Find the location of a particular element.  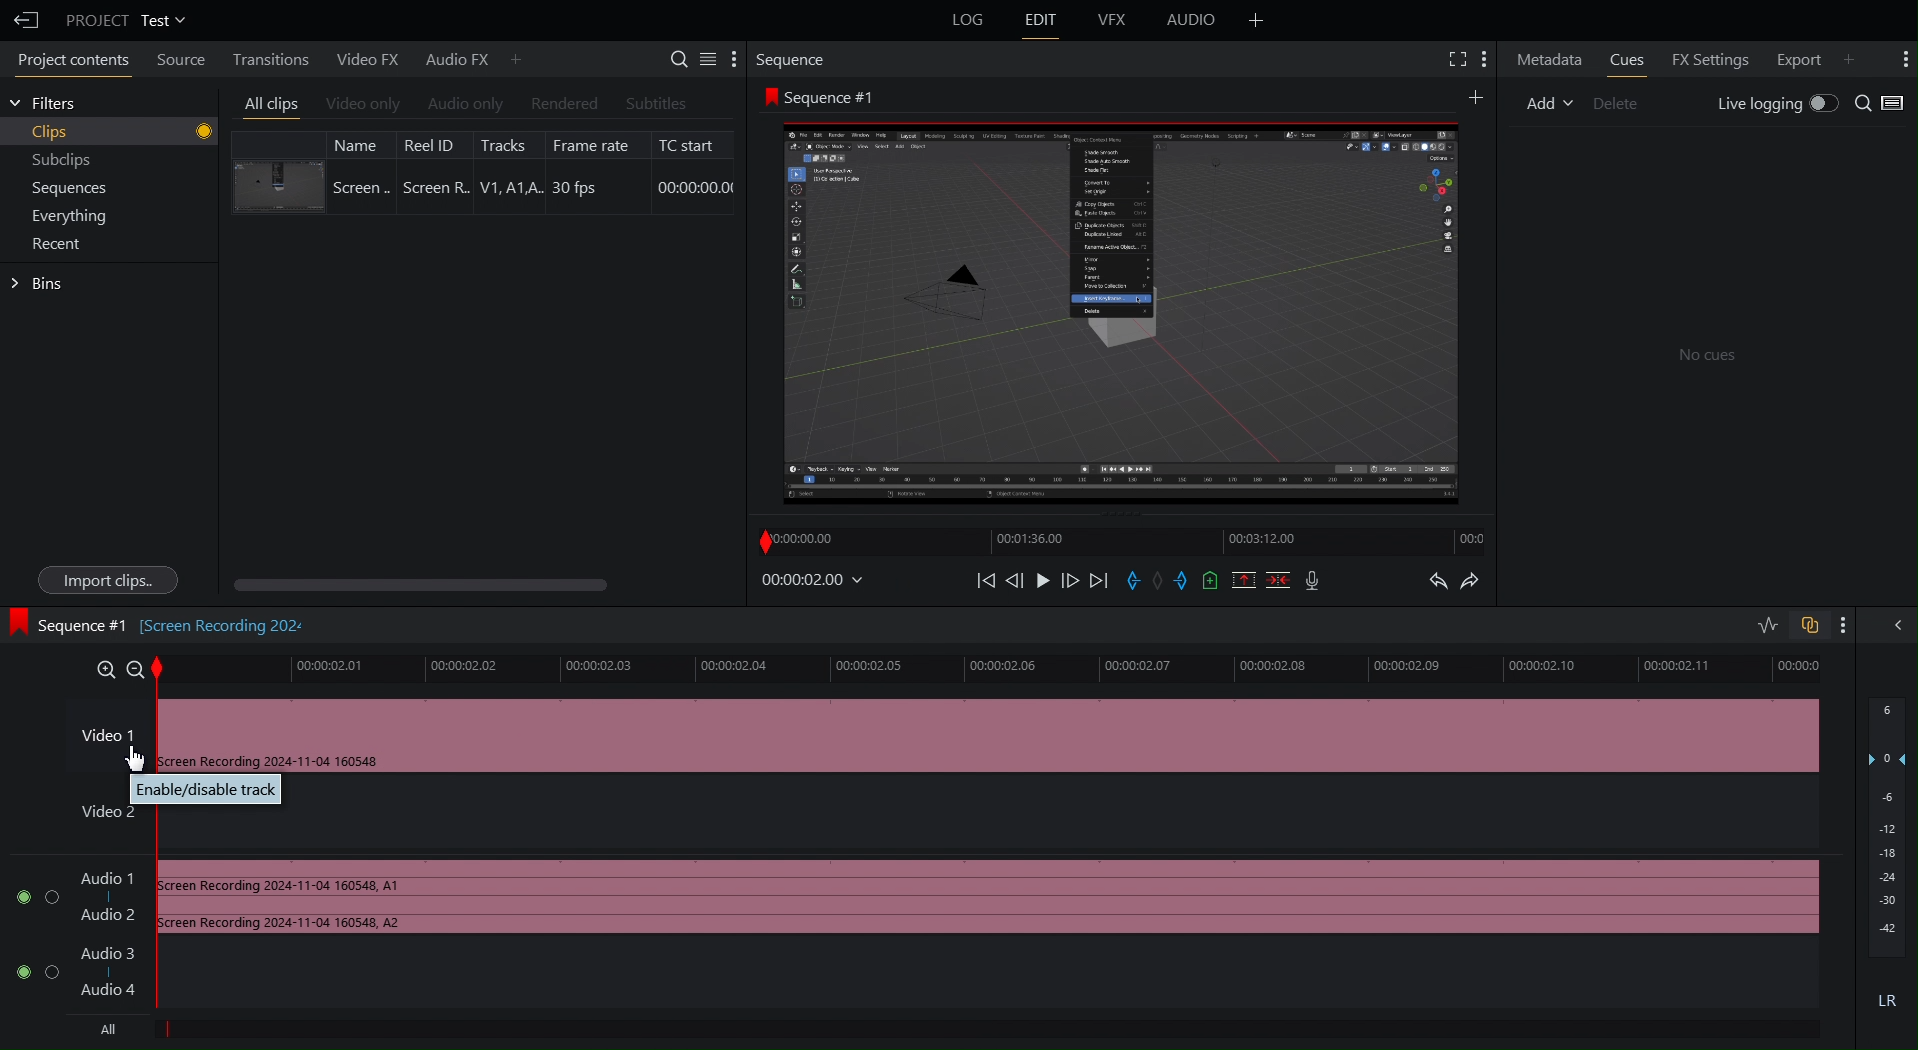

Source is located at coordinates (184, 59).